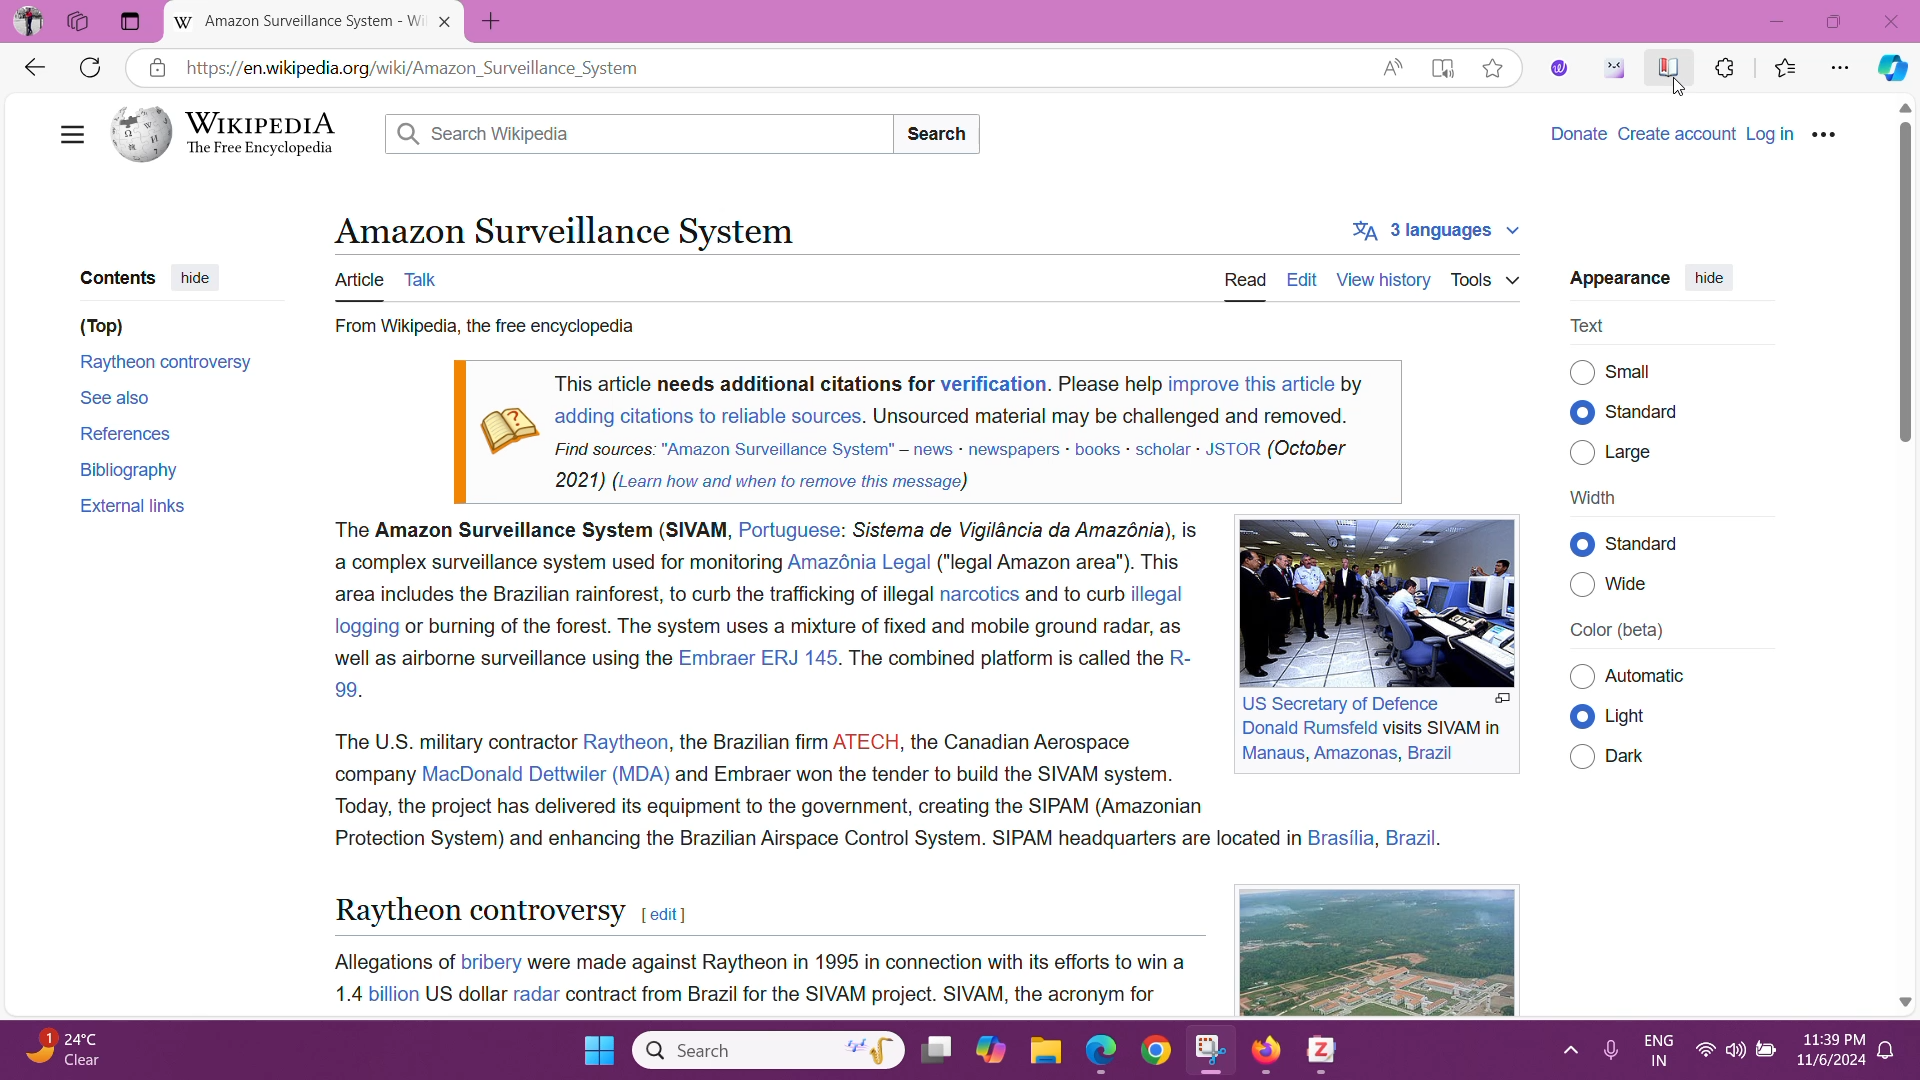 This screenshot has height=1080, width=1920. I want to click on Refresh, so click(89, 69).